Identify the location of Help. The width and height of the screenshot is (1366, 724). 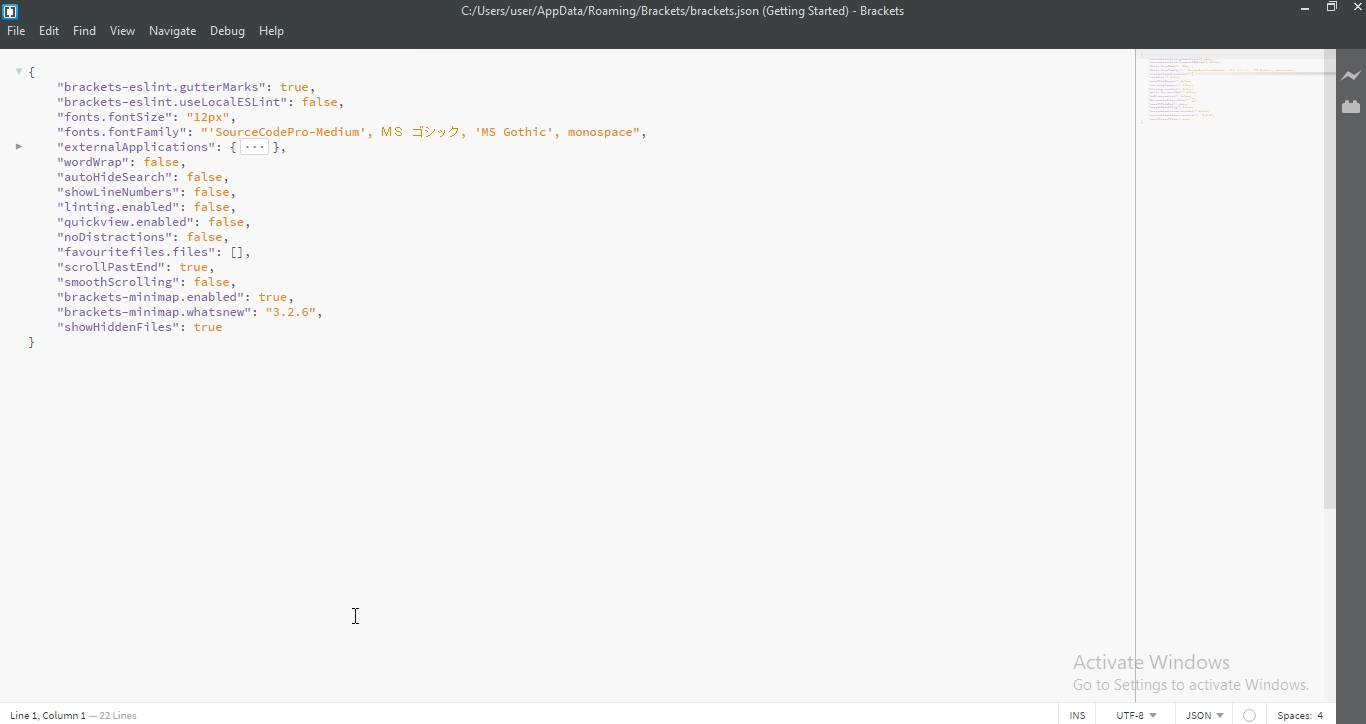
(274, 32).